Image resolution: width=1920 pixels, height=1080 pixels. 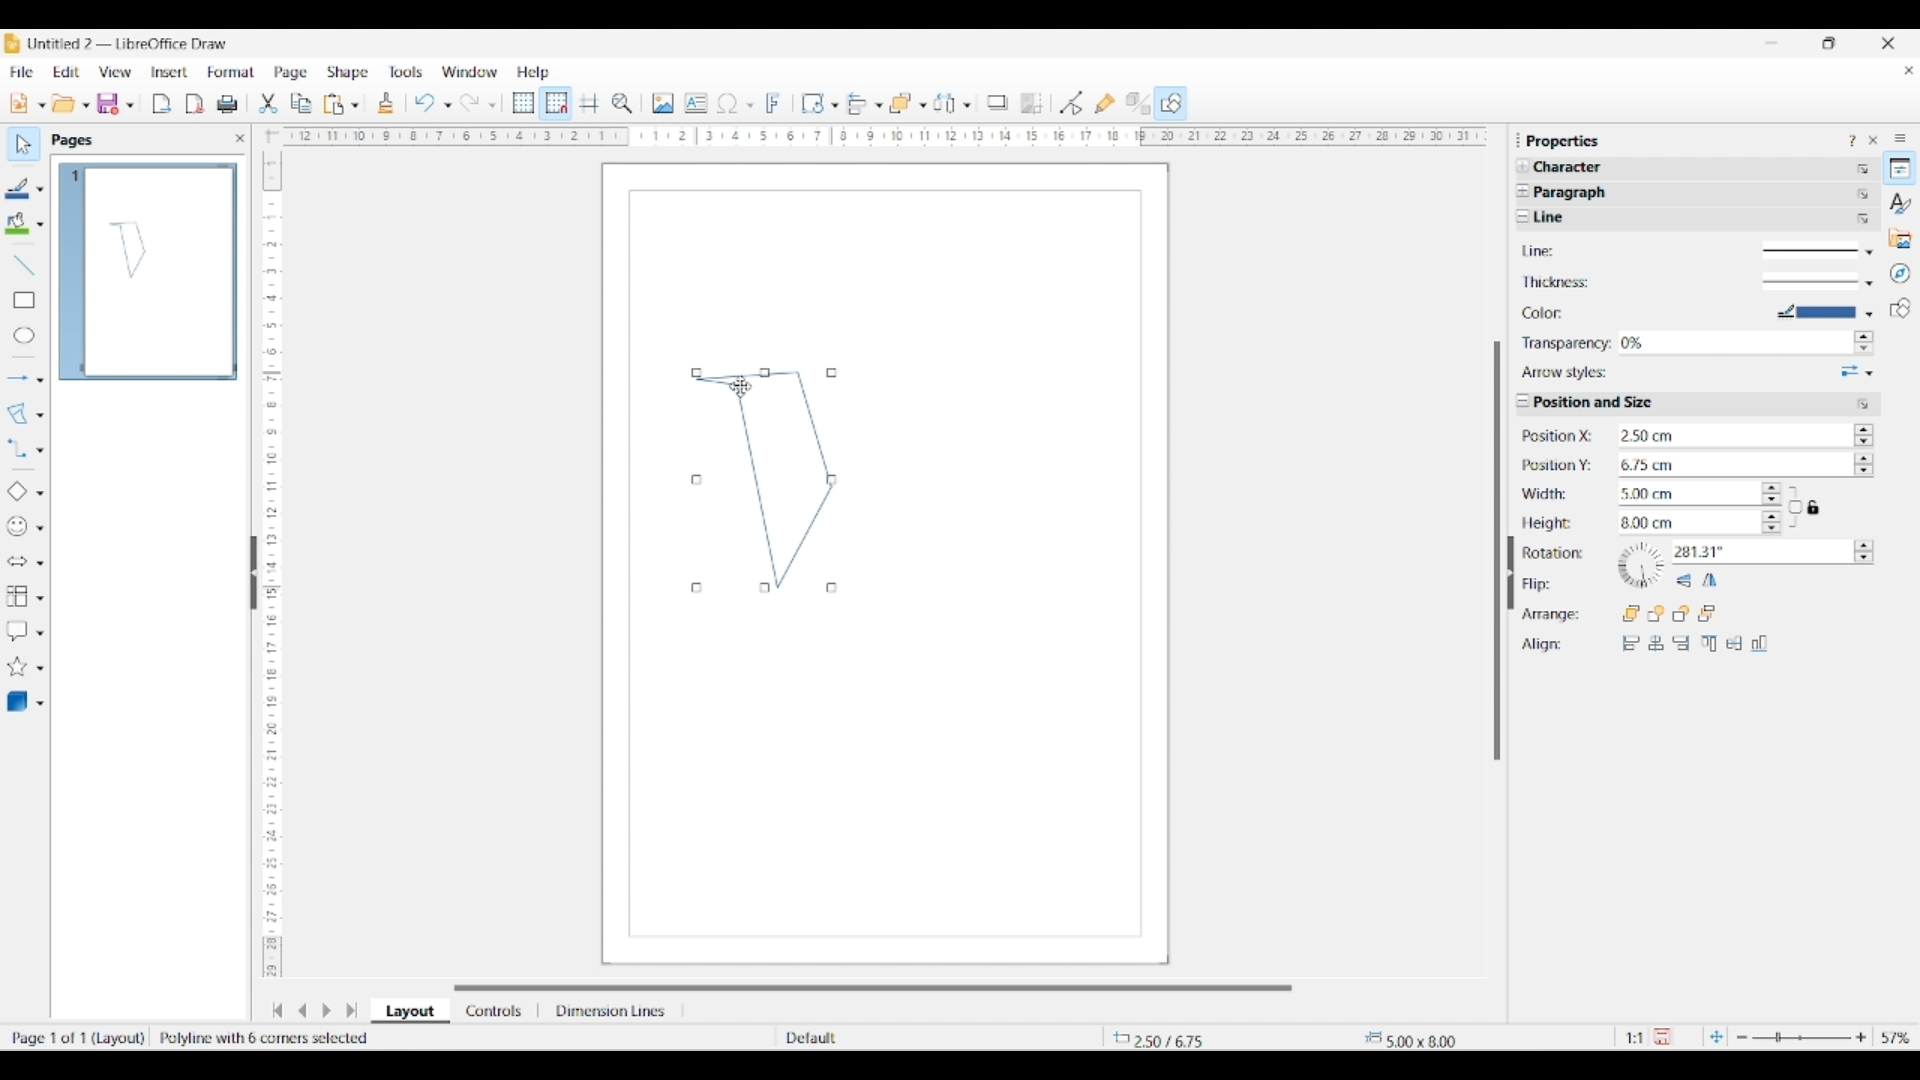 What do you see at coordinates (24, 335) in the screenshot?
I see `Ellipse` at bounding box center [24, 335].